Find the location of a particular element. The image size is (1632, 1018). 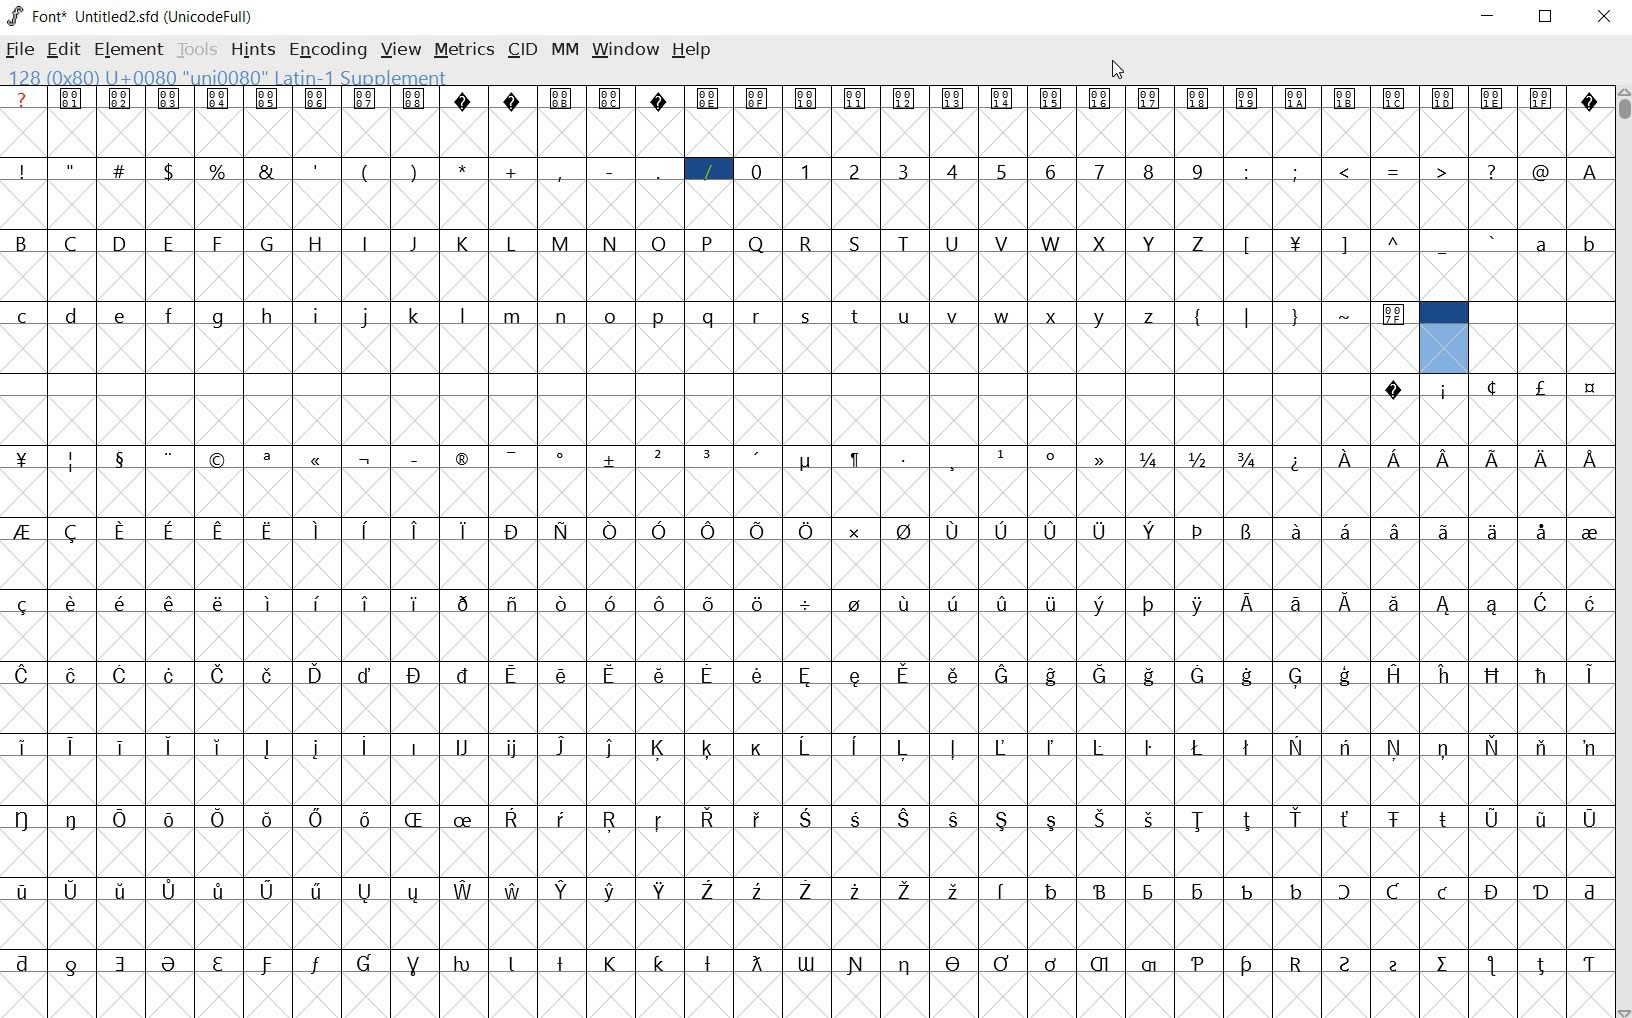

Symbol is located at coordinates (1442, 963).